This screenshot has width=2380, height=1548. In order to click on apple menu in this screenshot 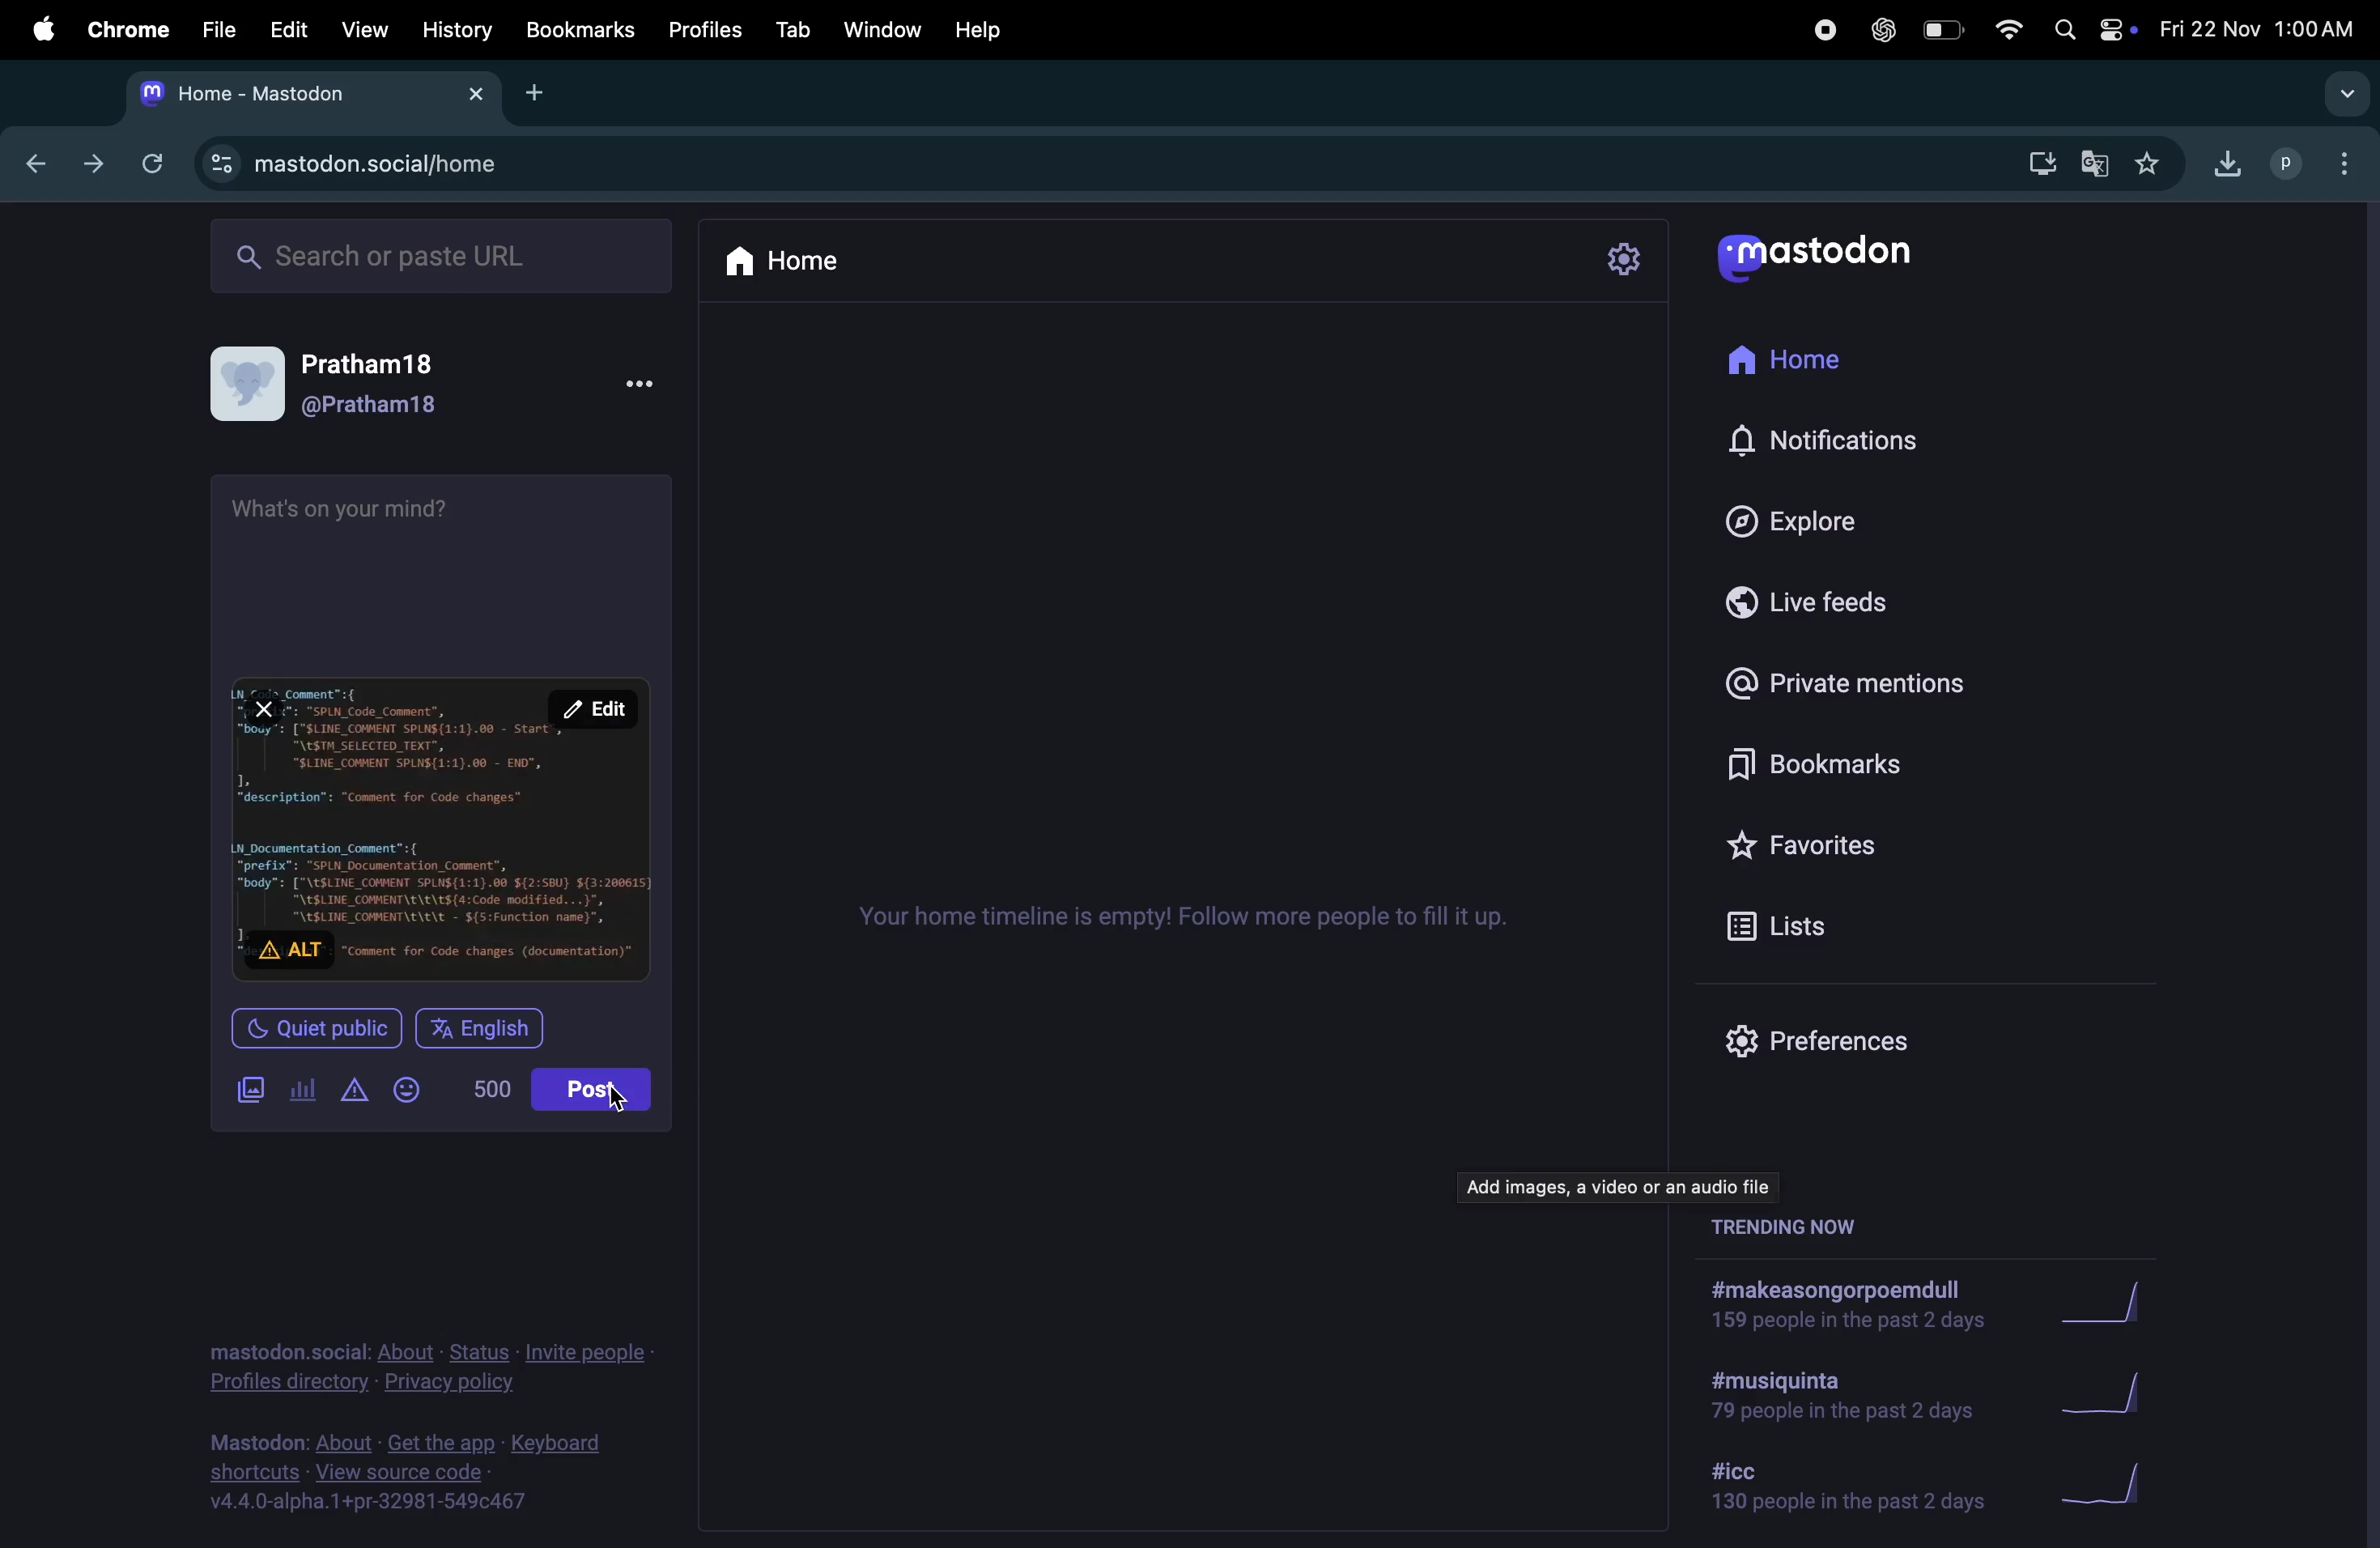, I will do `click(41, 32)`.